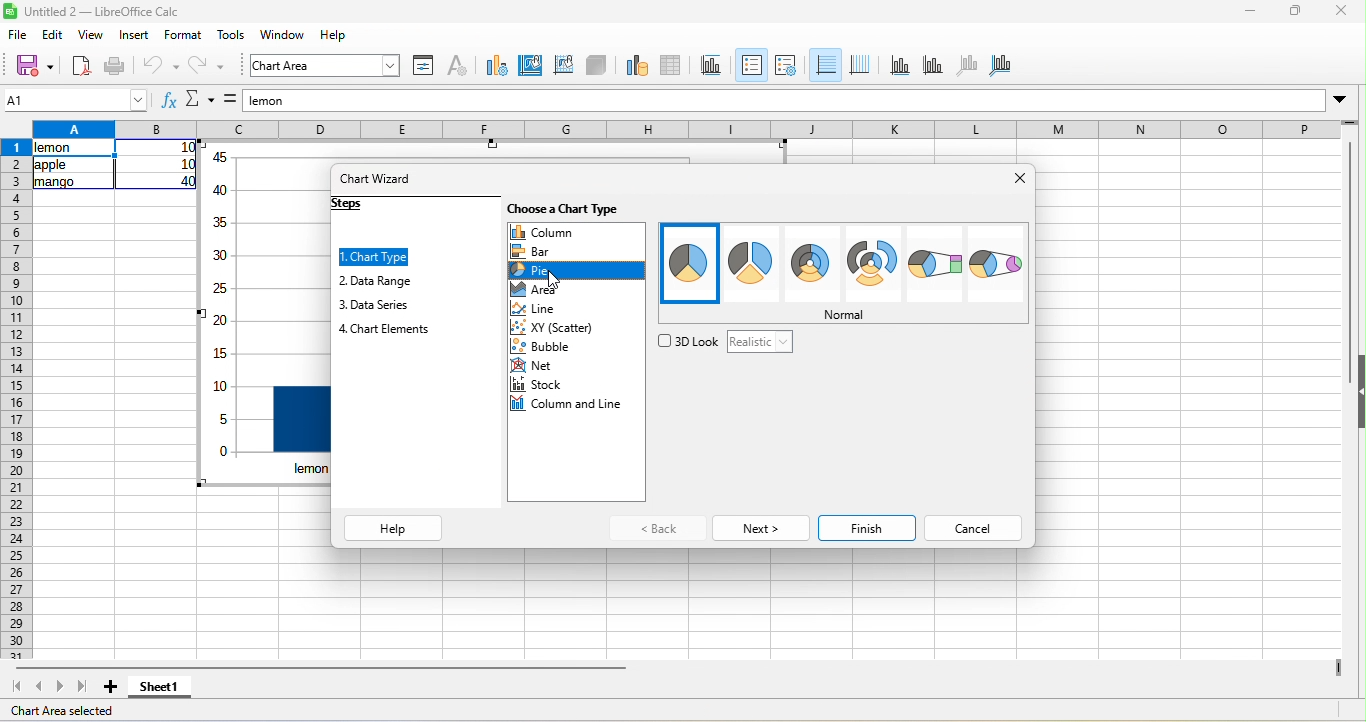 This screenshot has width=1366, height=722. Describe the element at coordinates (688, 340) in the screenshot. I see `3d lock` at that location.